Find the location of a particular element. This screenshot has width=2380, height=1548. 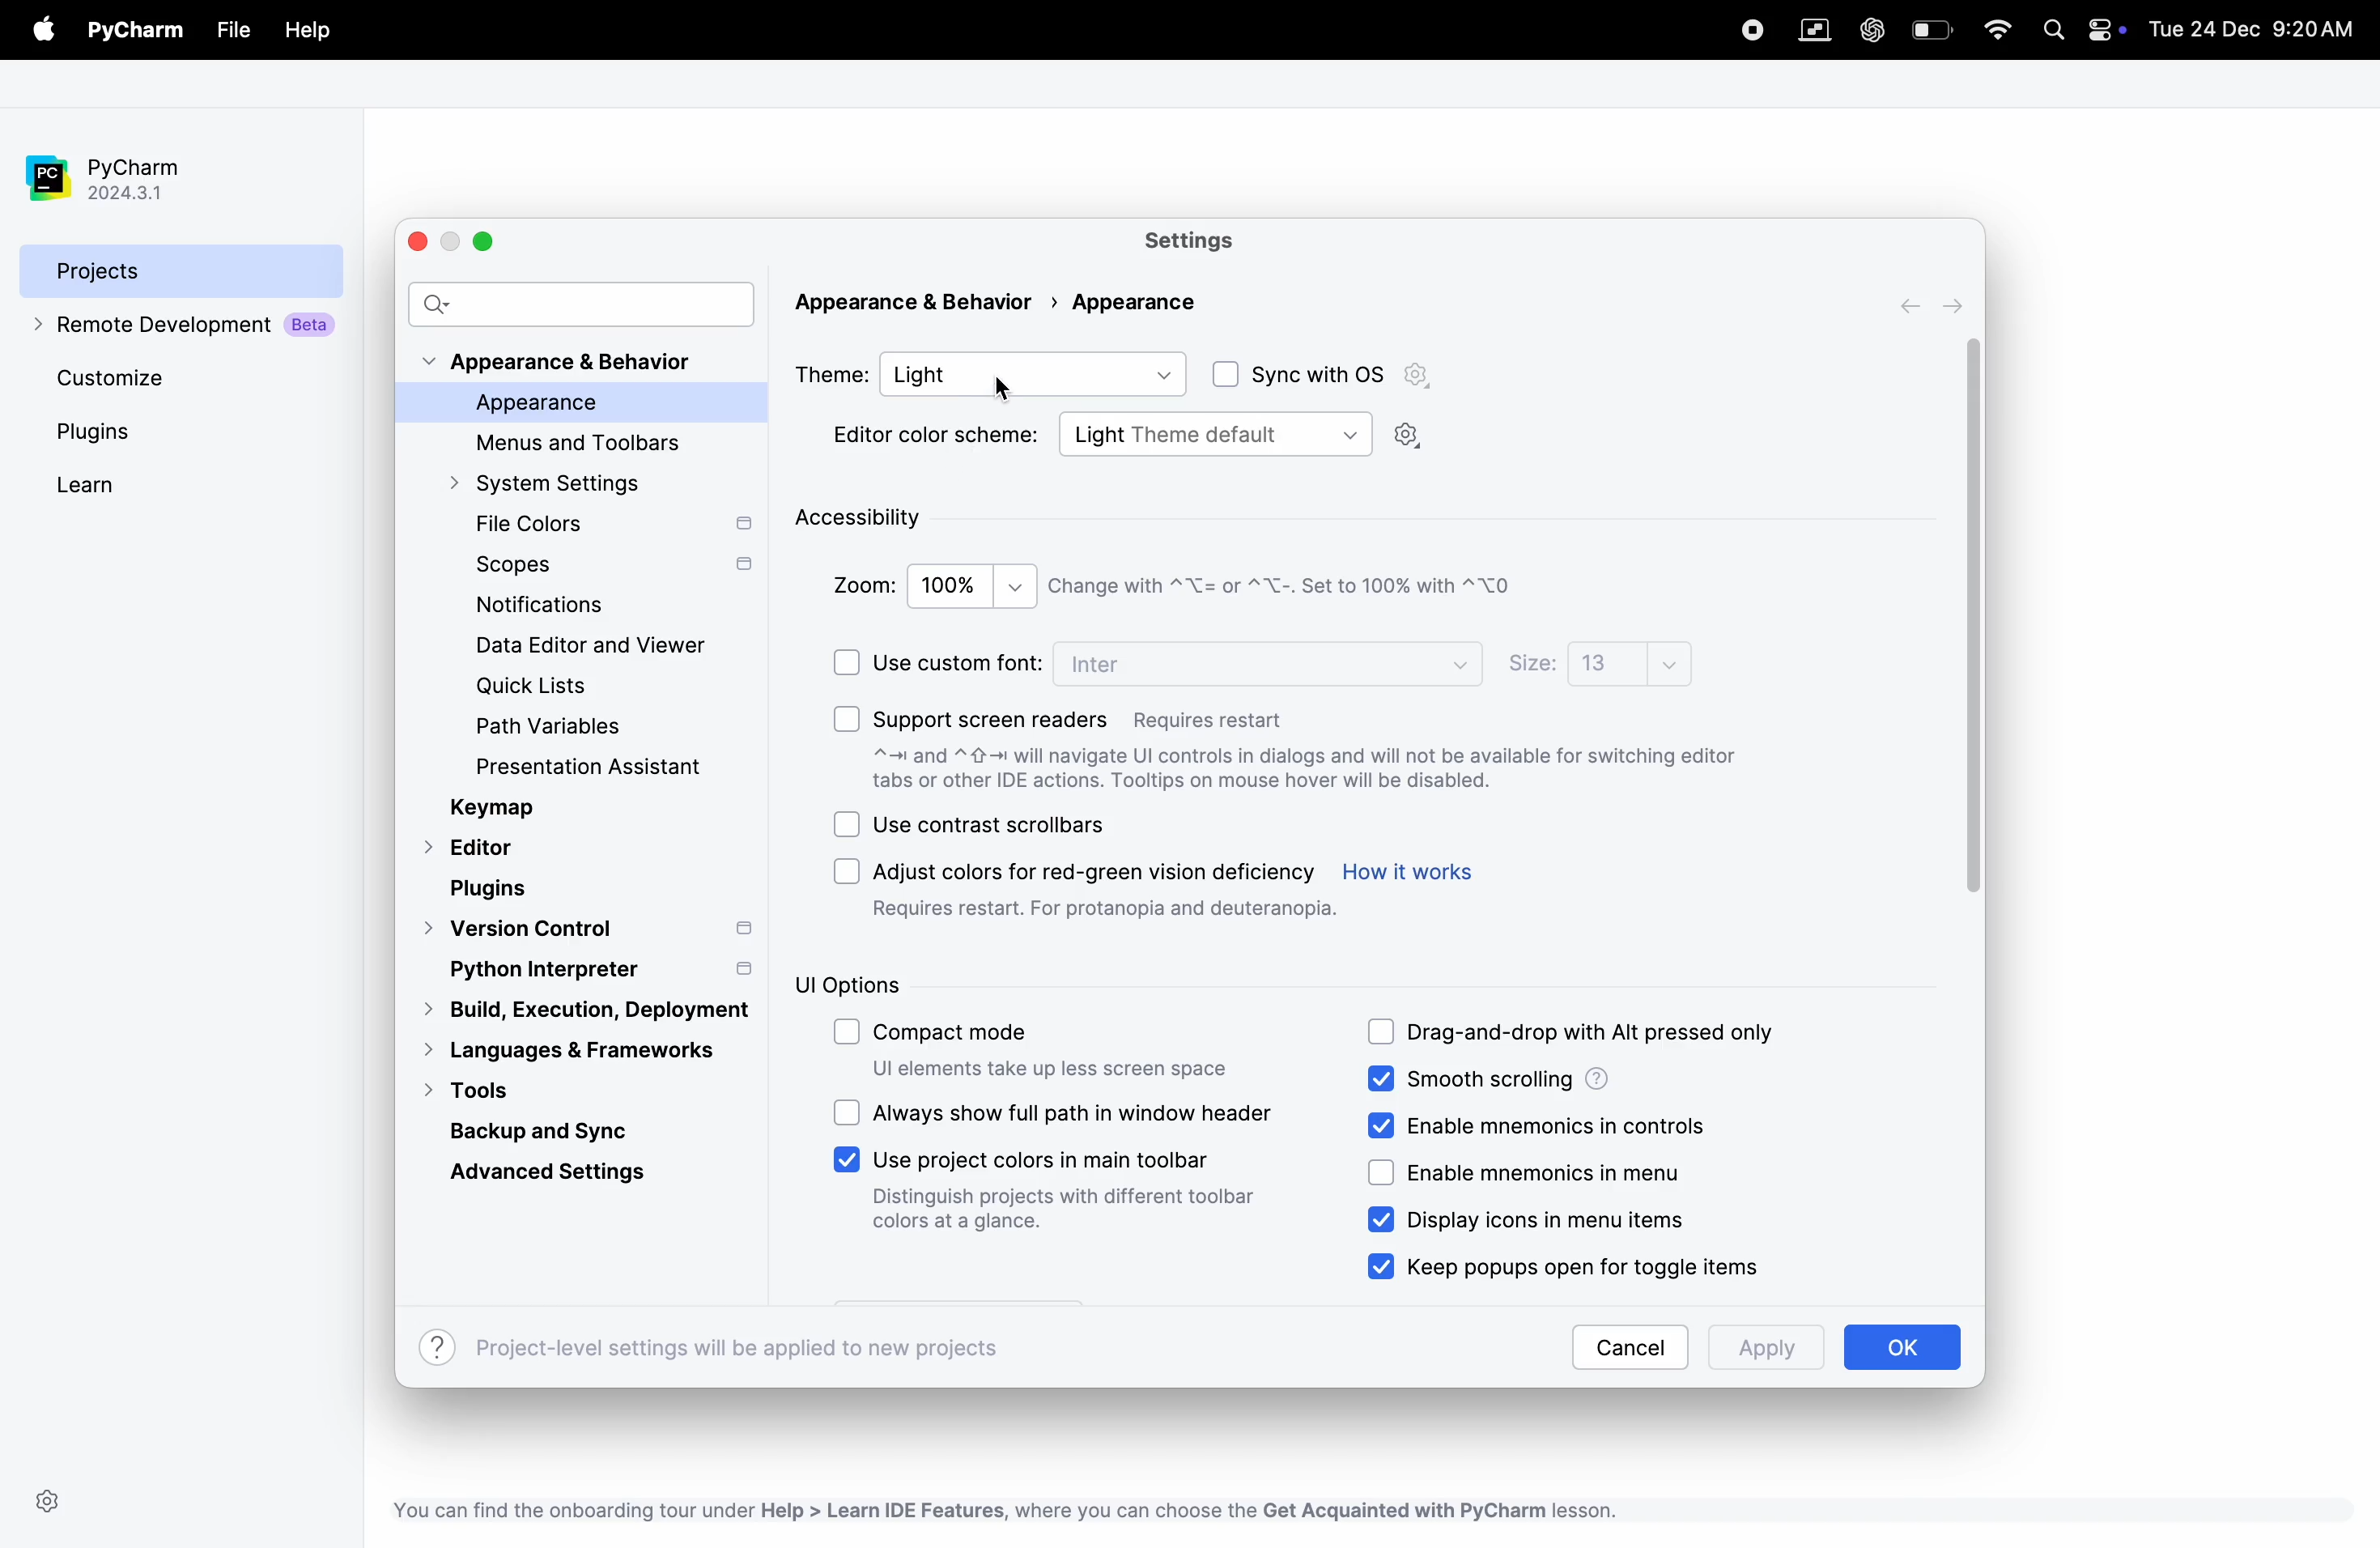

advance settings is located at coordinates (560, 1171).